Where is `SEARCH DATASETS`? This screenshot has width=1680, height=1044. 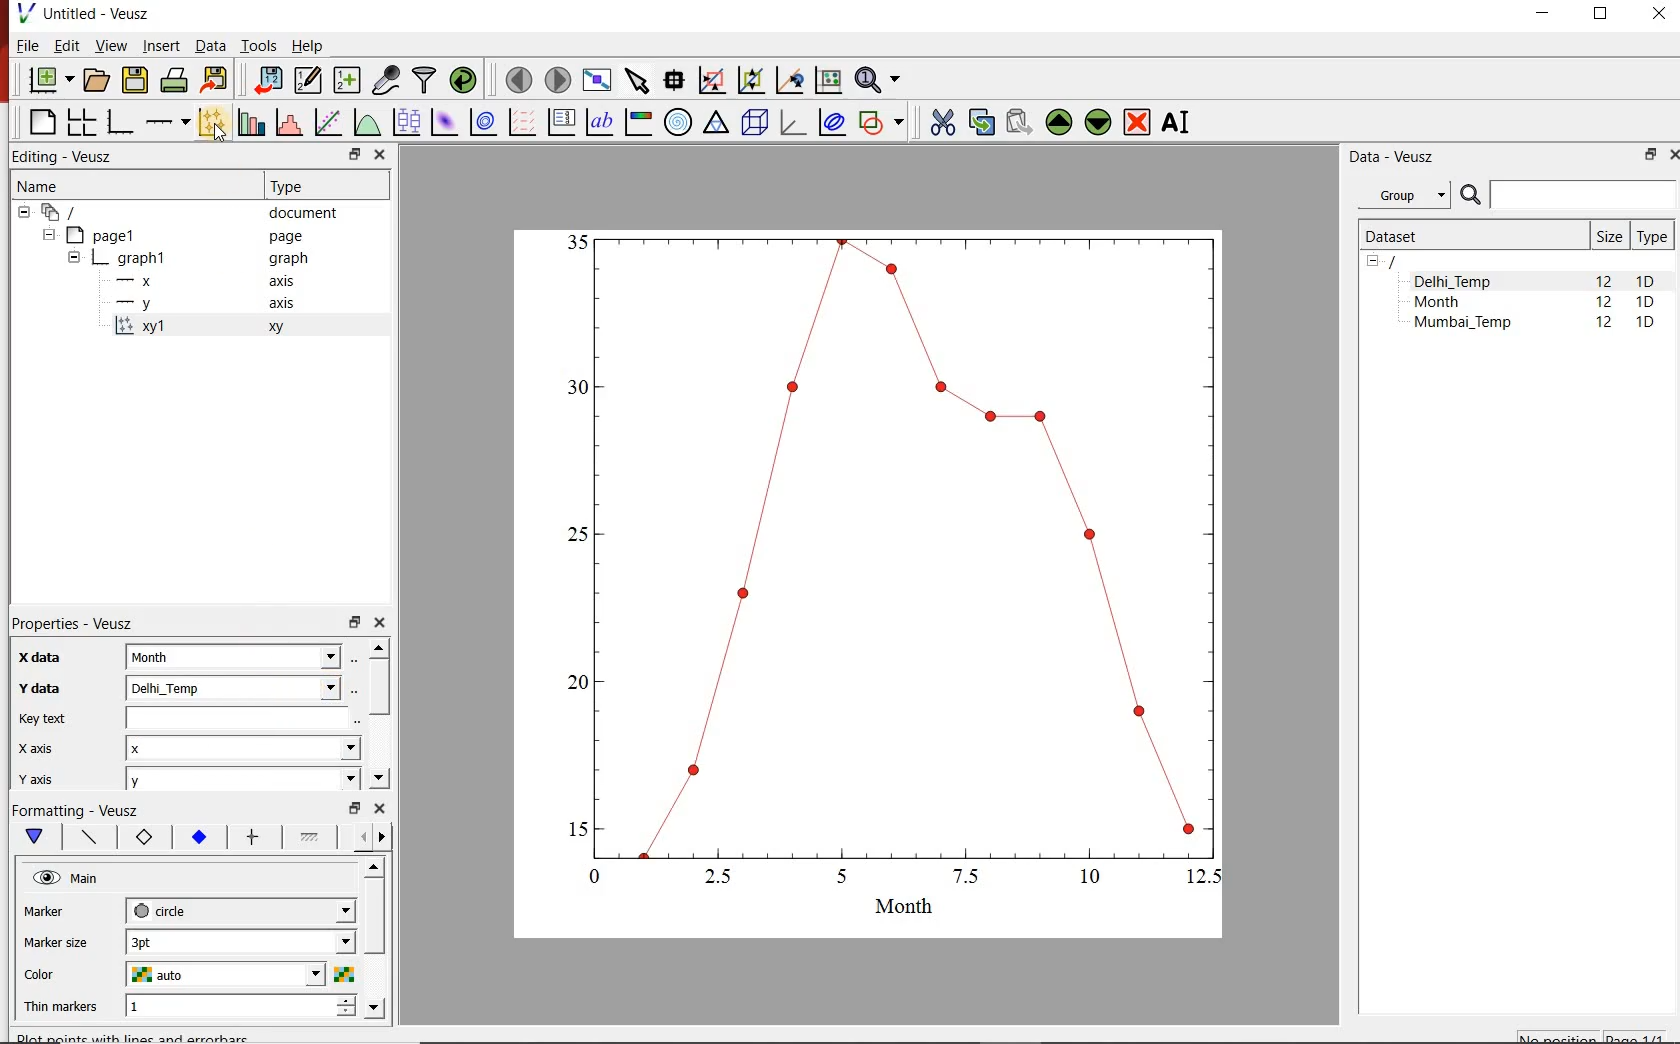
SEARCH DATASETS is located at coordinates (1567, 196).